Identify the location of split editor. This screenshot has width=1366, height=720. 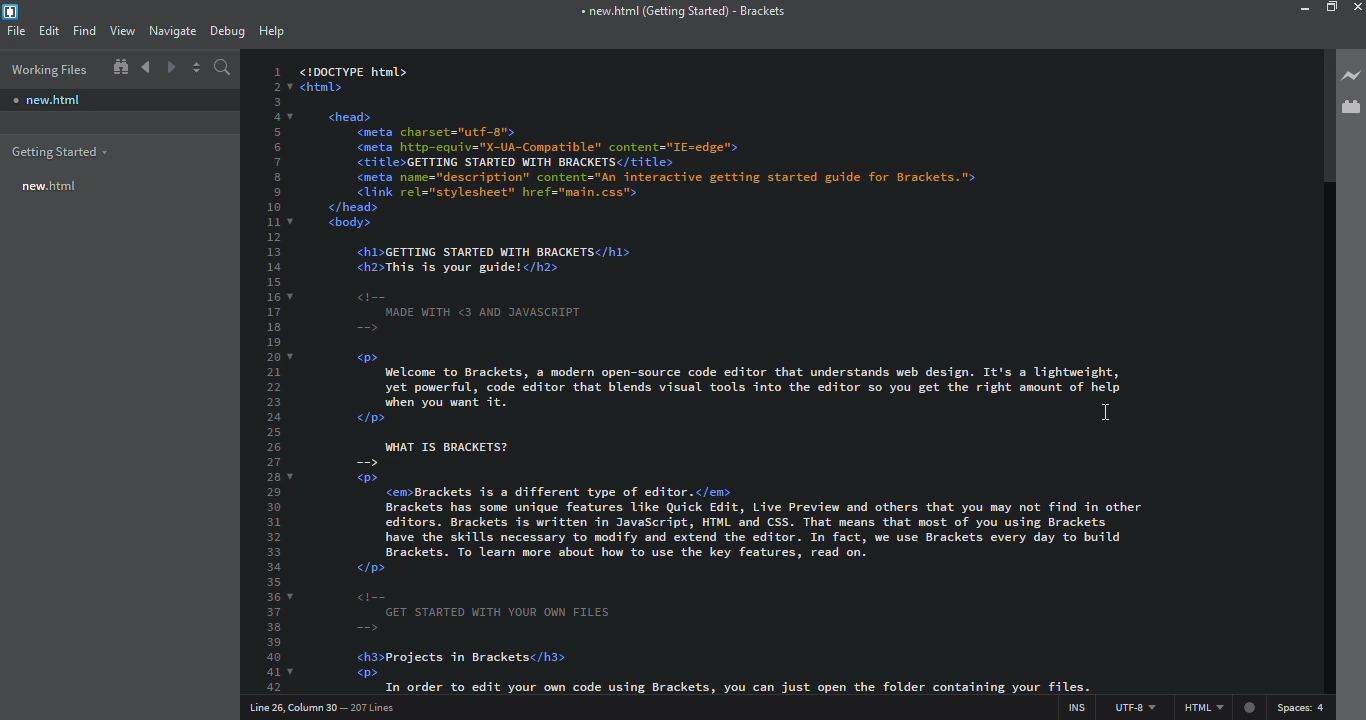
(197, 68).